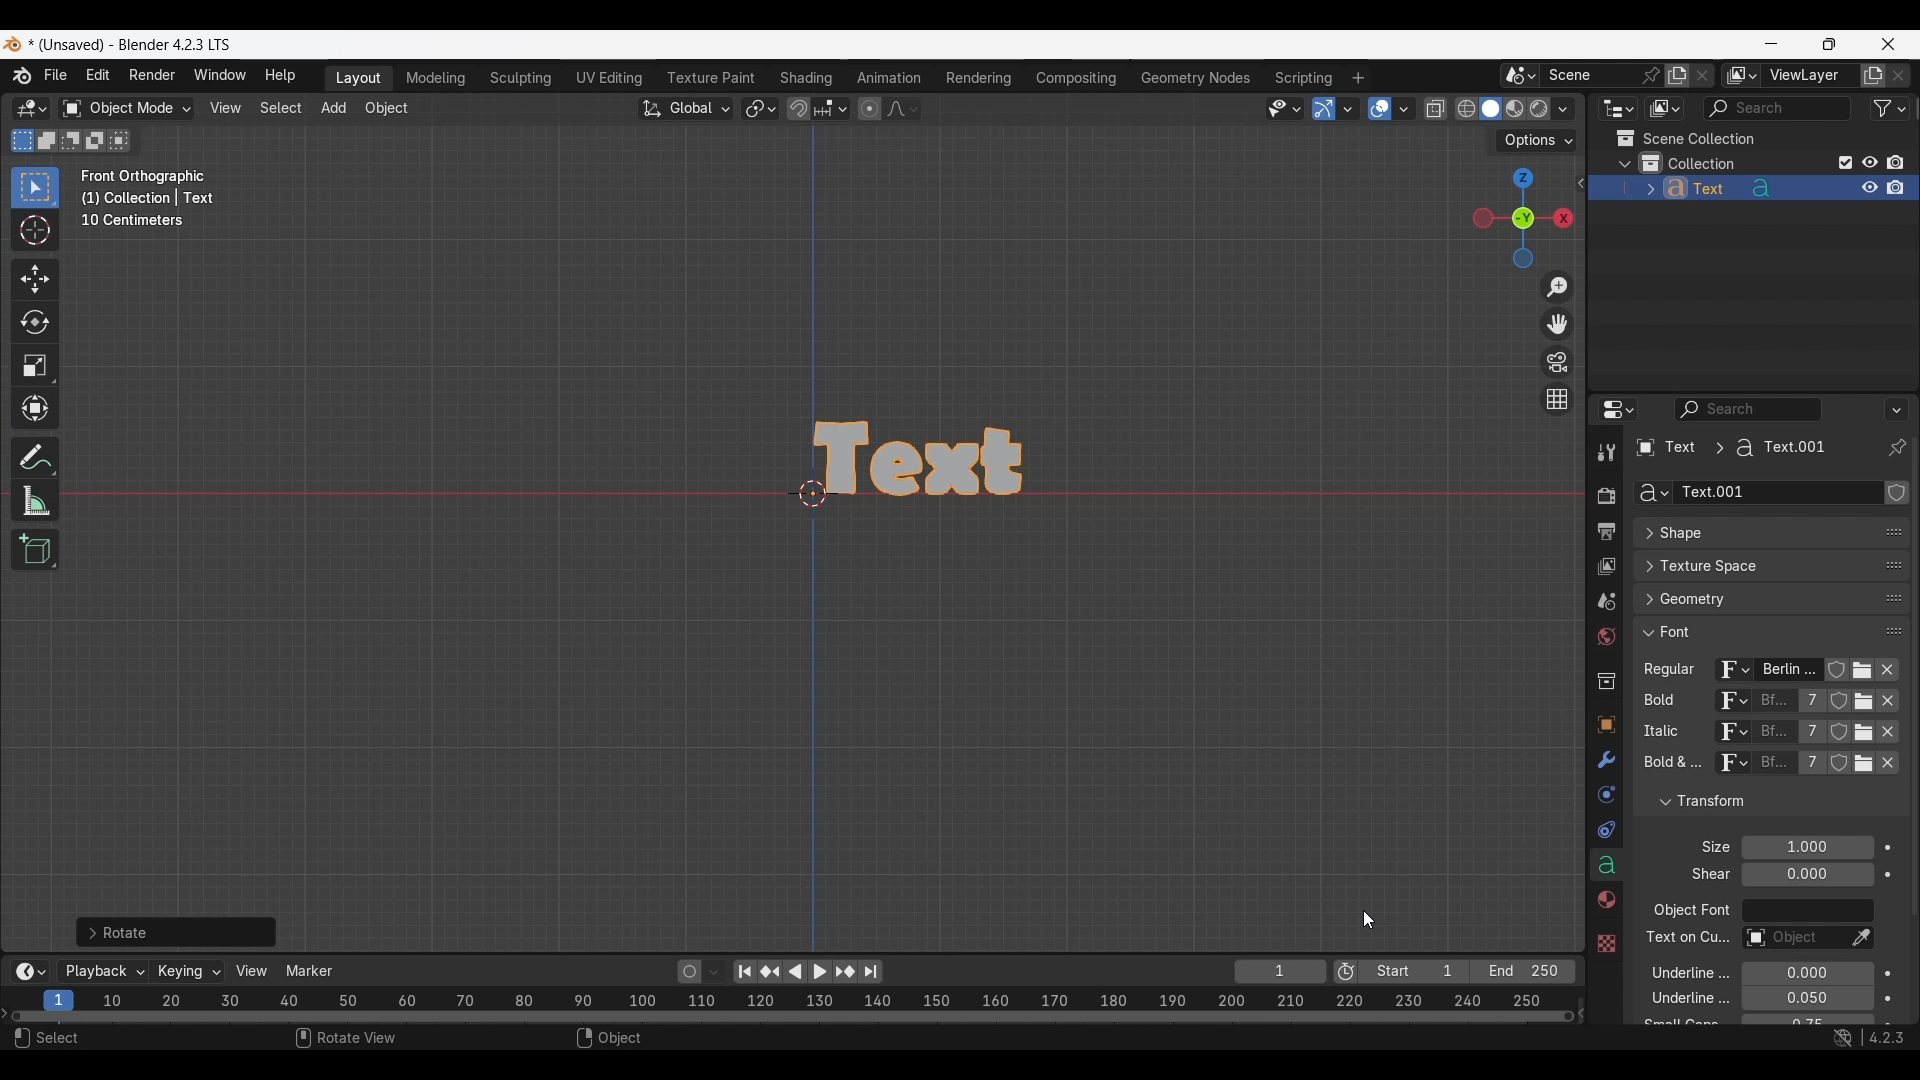 The height and width of the screenshot is (1080, 1920). I want to click on Viewport shading, rendered, so click(1538, 108).